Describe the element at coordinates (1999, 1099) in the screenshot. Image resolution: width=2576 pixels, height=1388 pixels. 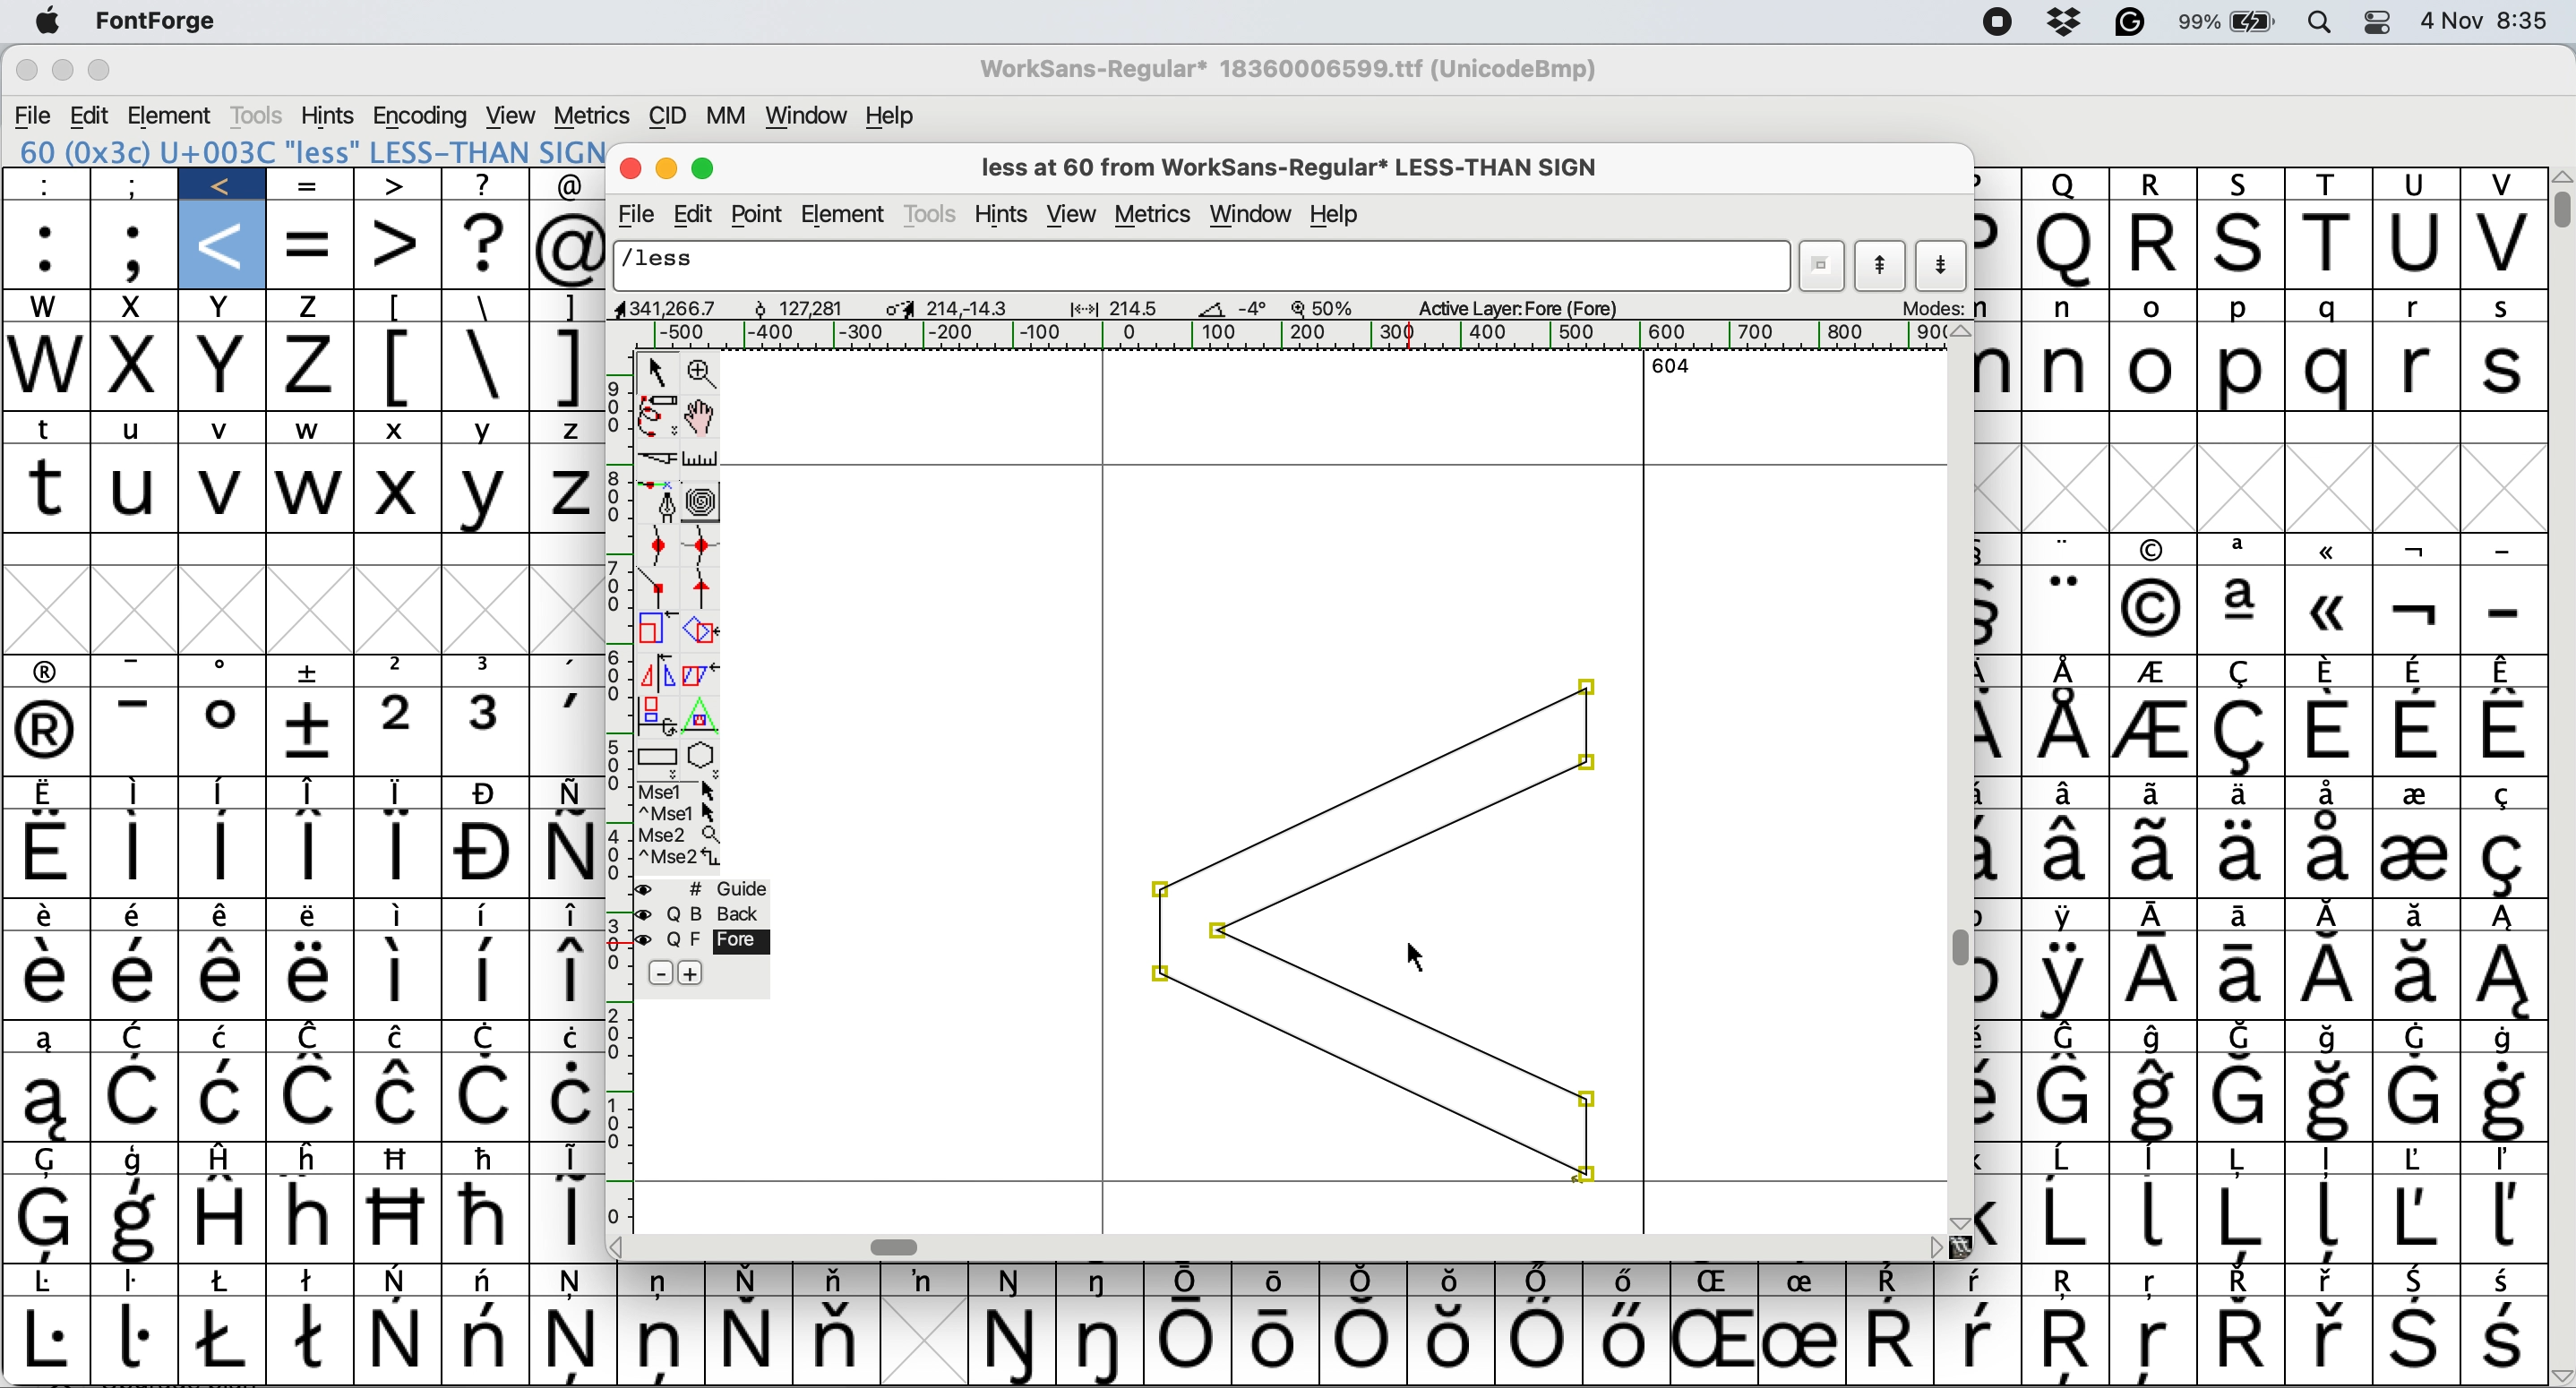
I see `Symbol` at that location.